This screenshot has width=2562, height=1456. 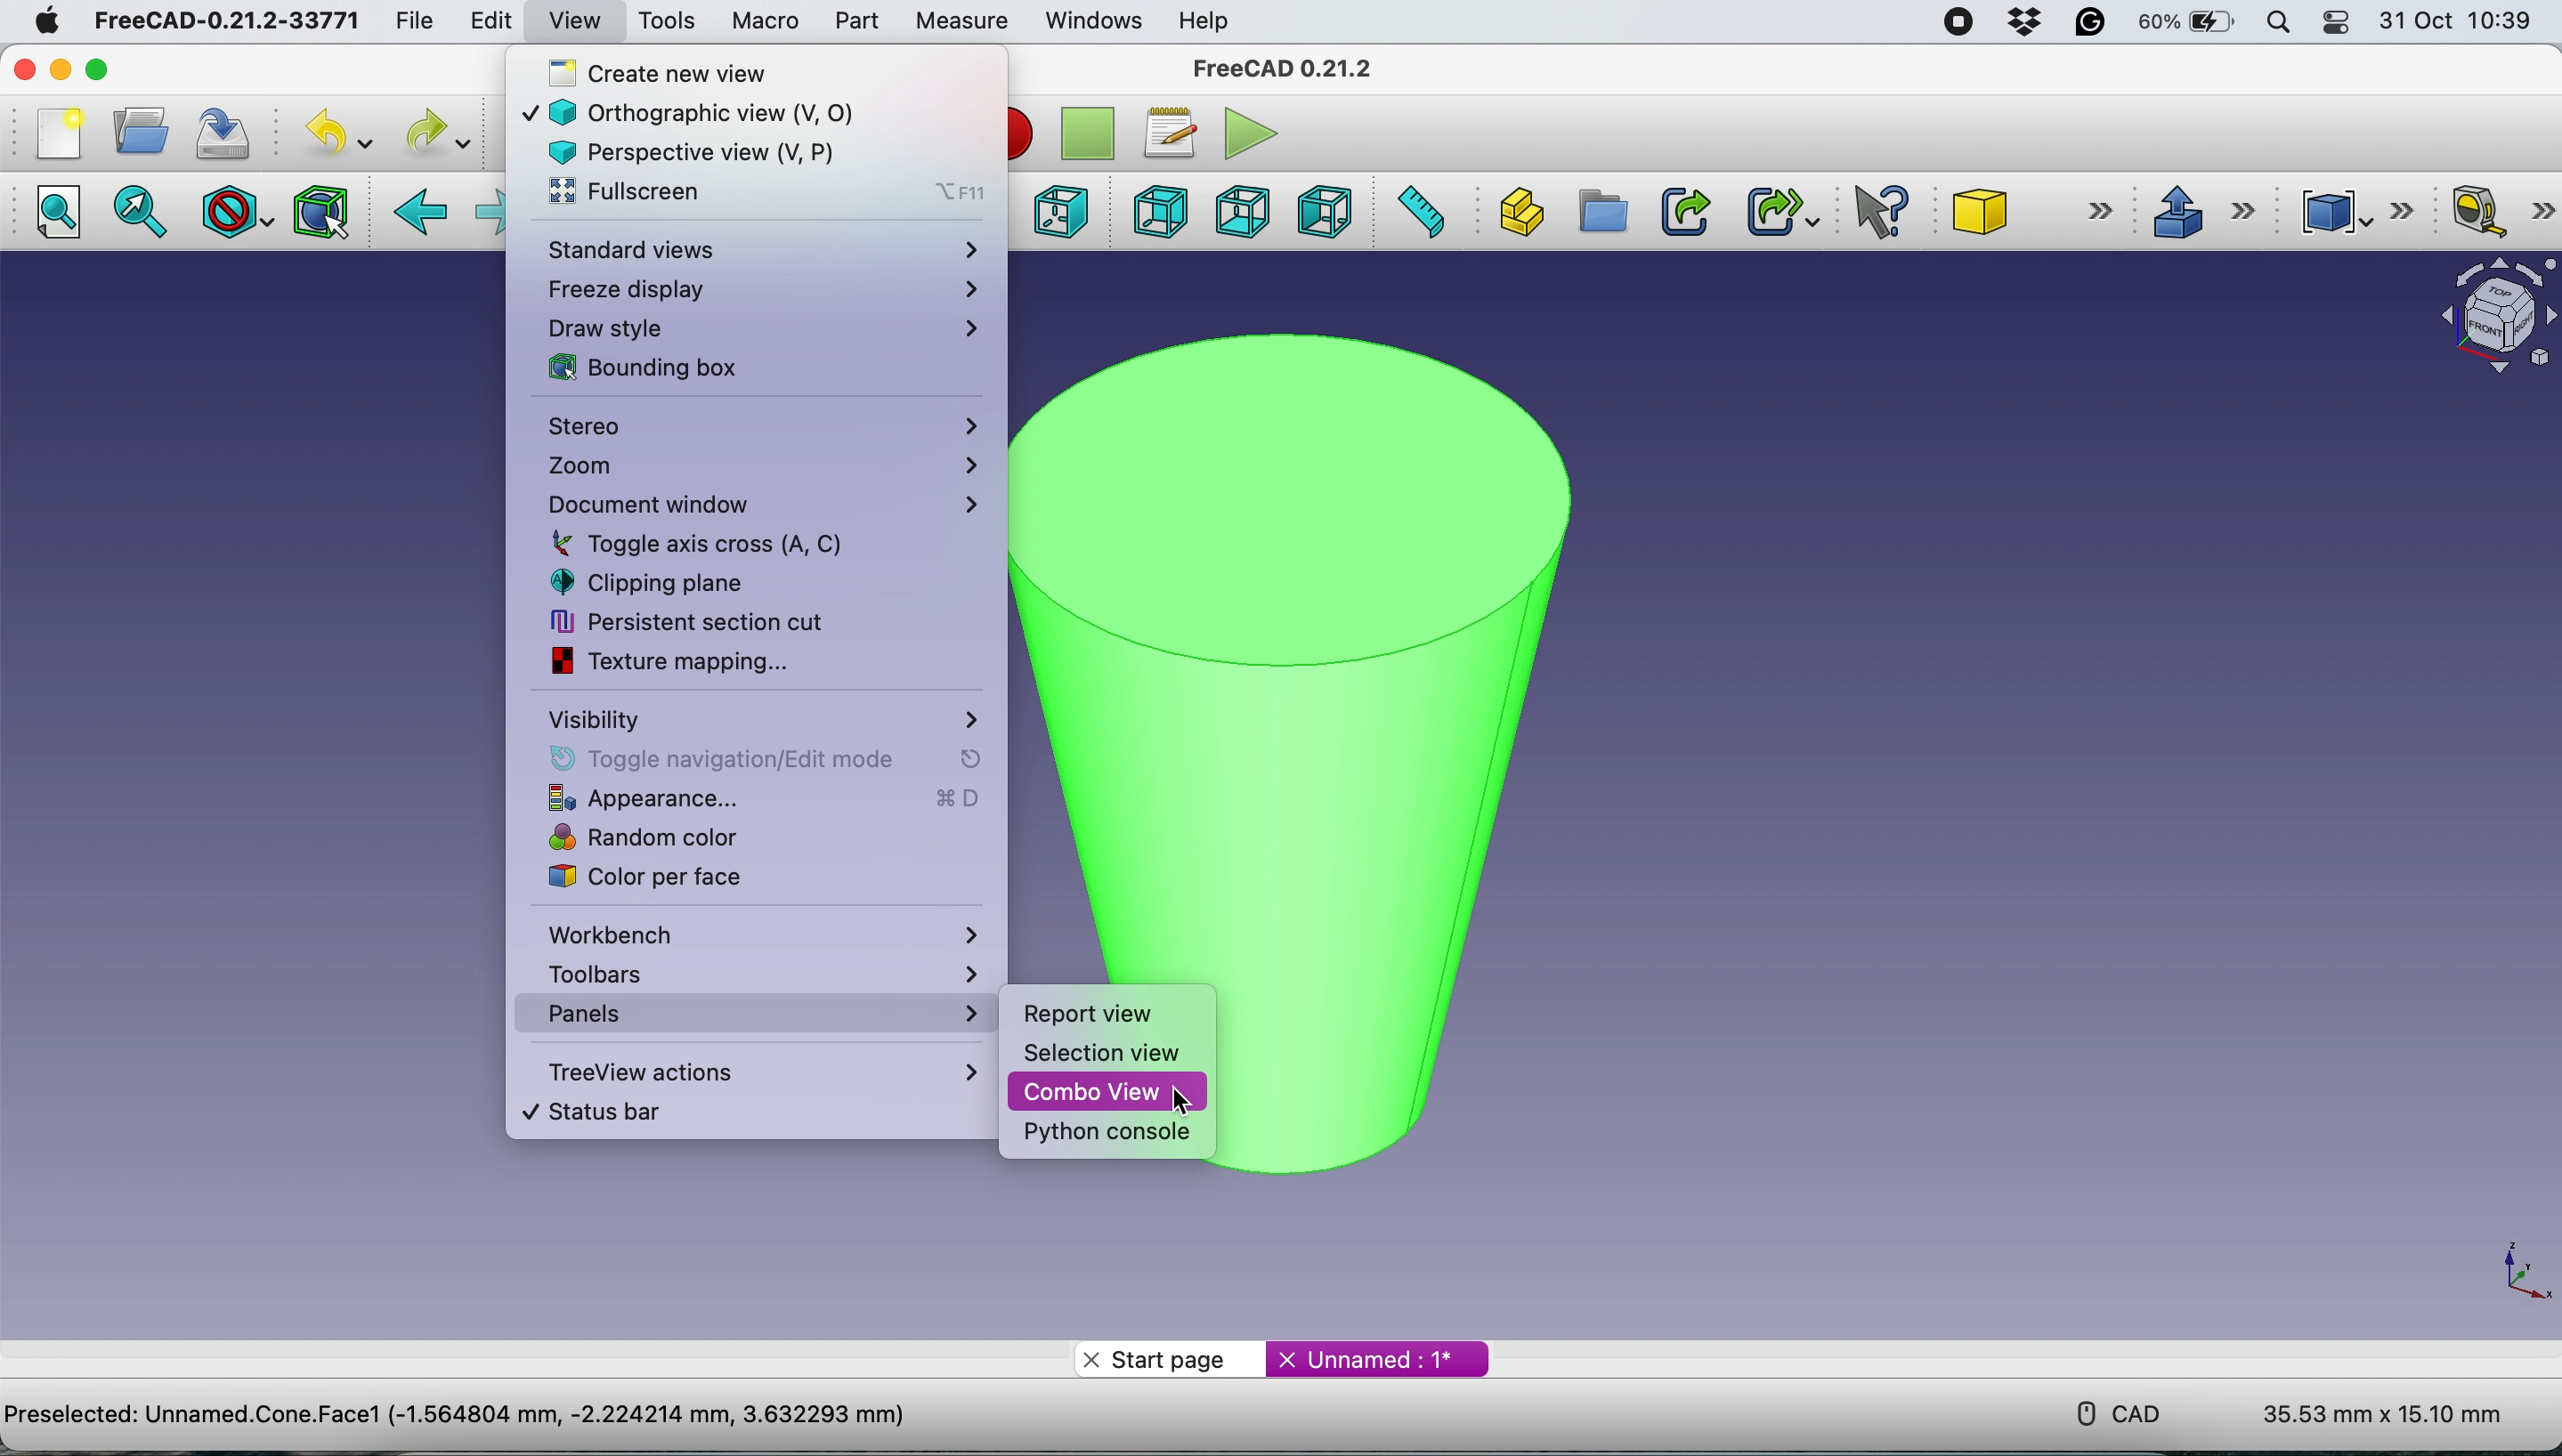 I want to click on tools, so click(x=667, y=22).